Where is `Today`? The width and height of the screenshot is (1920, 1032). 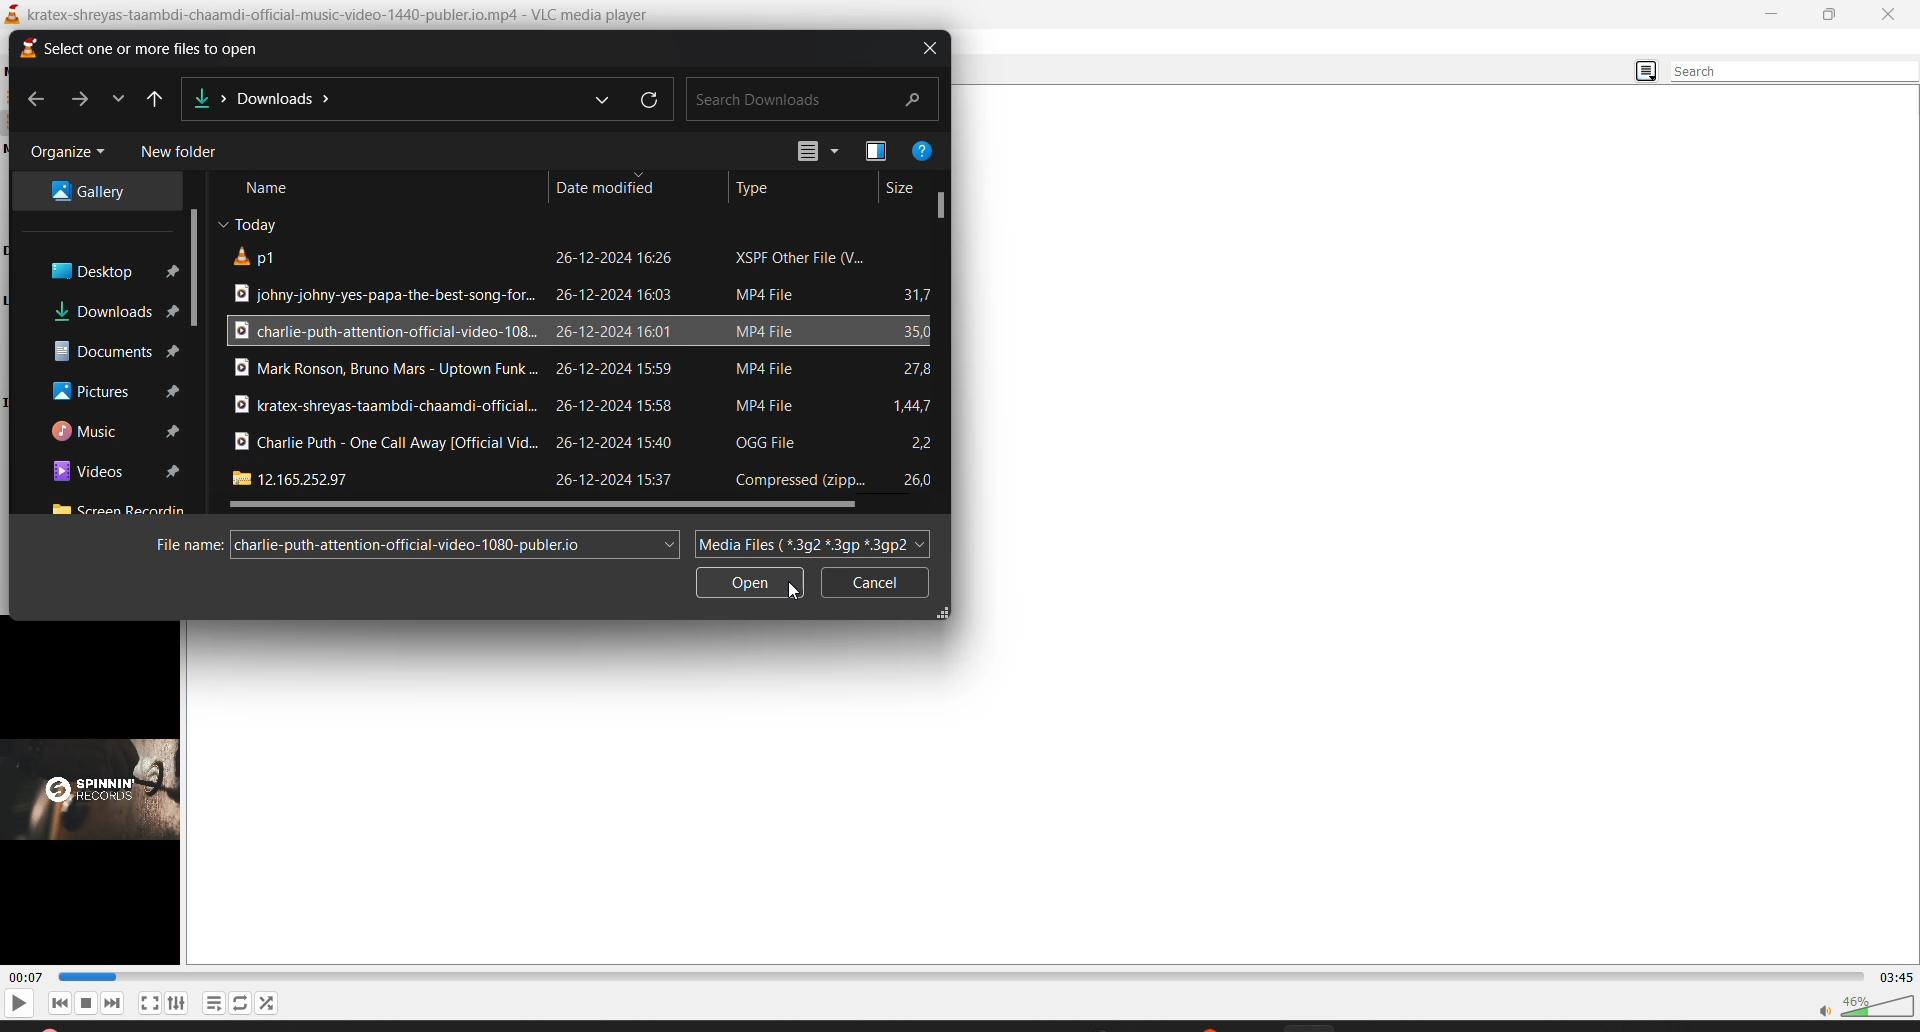
Today is located at coordinates (276, 226).